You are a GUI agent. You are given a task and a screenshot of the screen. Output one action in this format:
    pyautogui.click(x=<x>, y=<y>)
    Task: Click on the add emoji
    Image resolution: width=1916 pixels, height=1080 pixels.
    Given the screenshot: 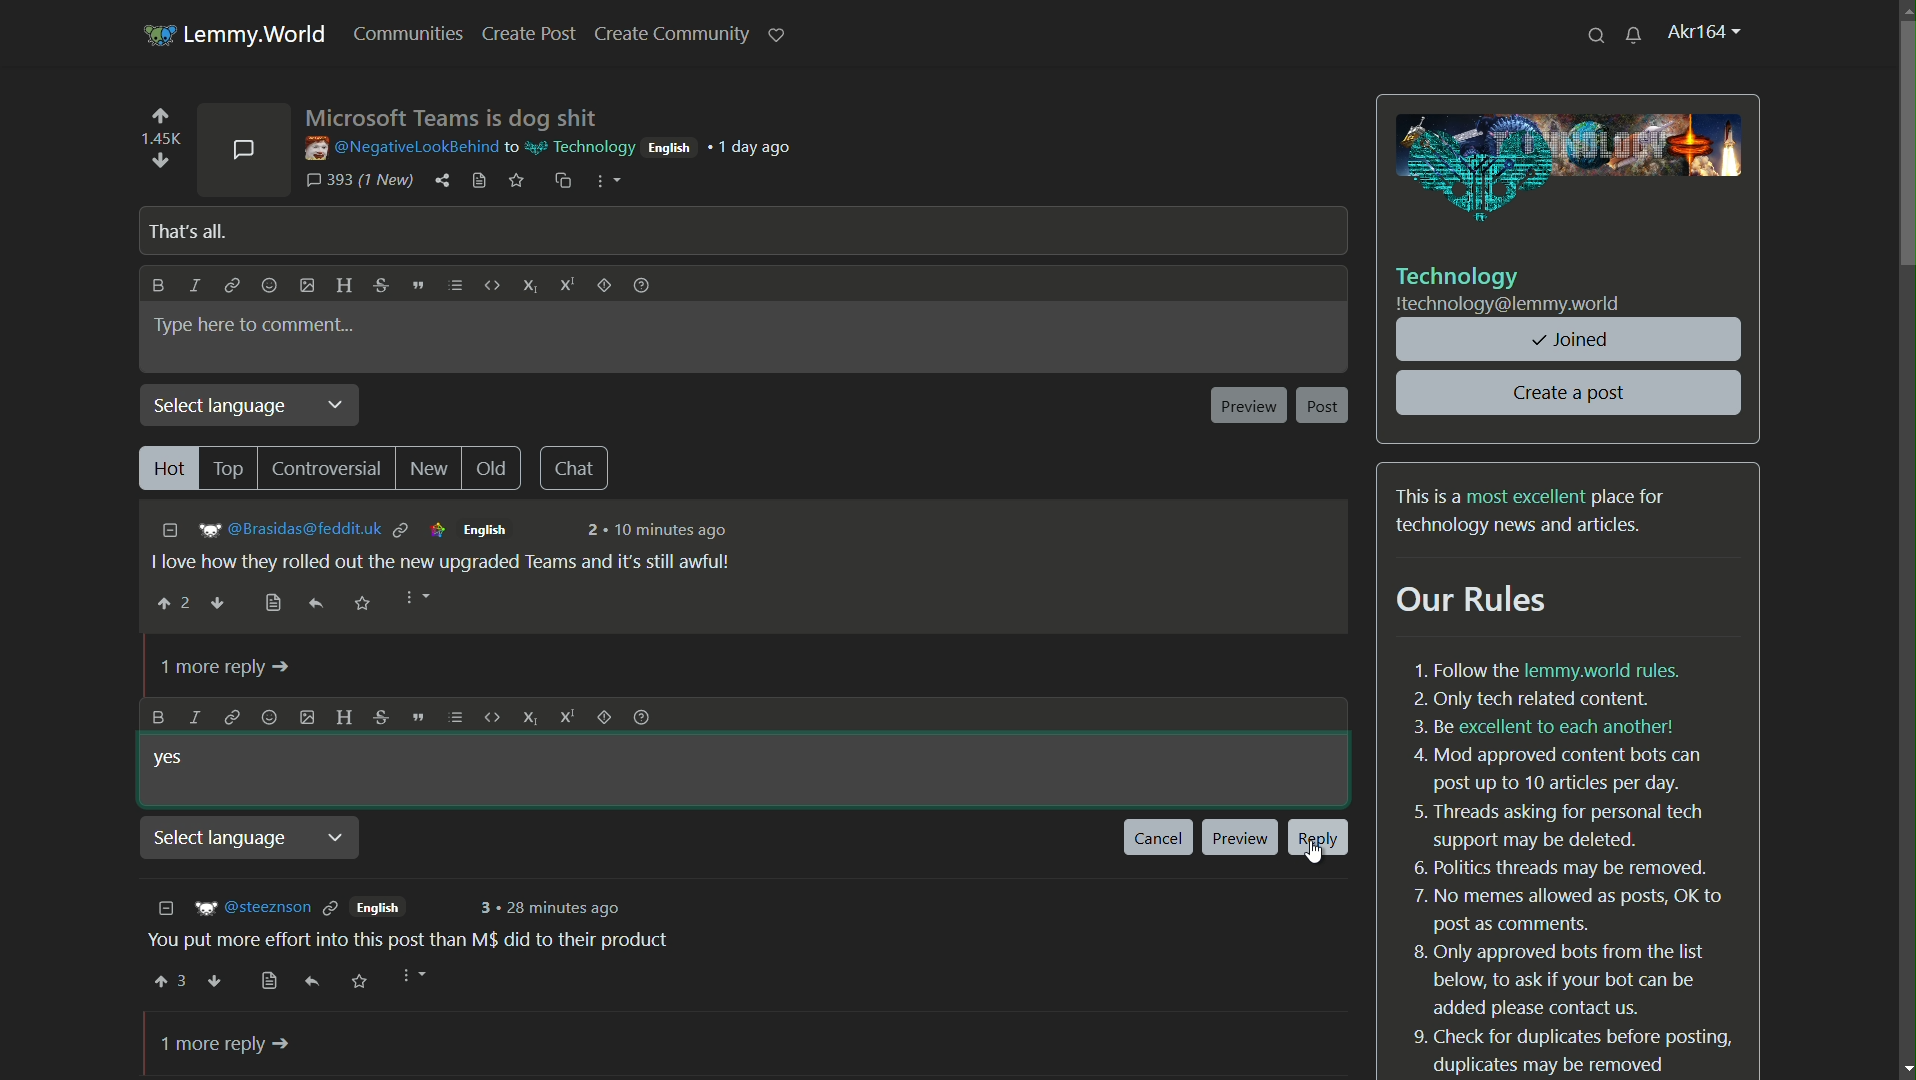 What is the action you would take?
    pyautogui.click(x=269, y=286)
    